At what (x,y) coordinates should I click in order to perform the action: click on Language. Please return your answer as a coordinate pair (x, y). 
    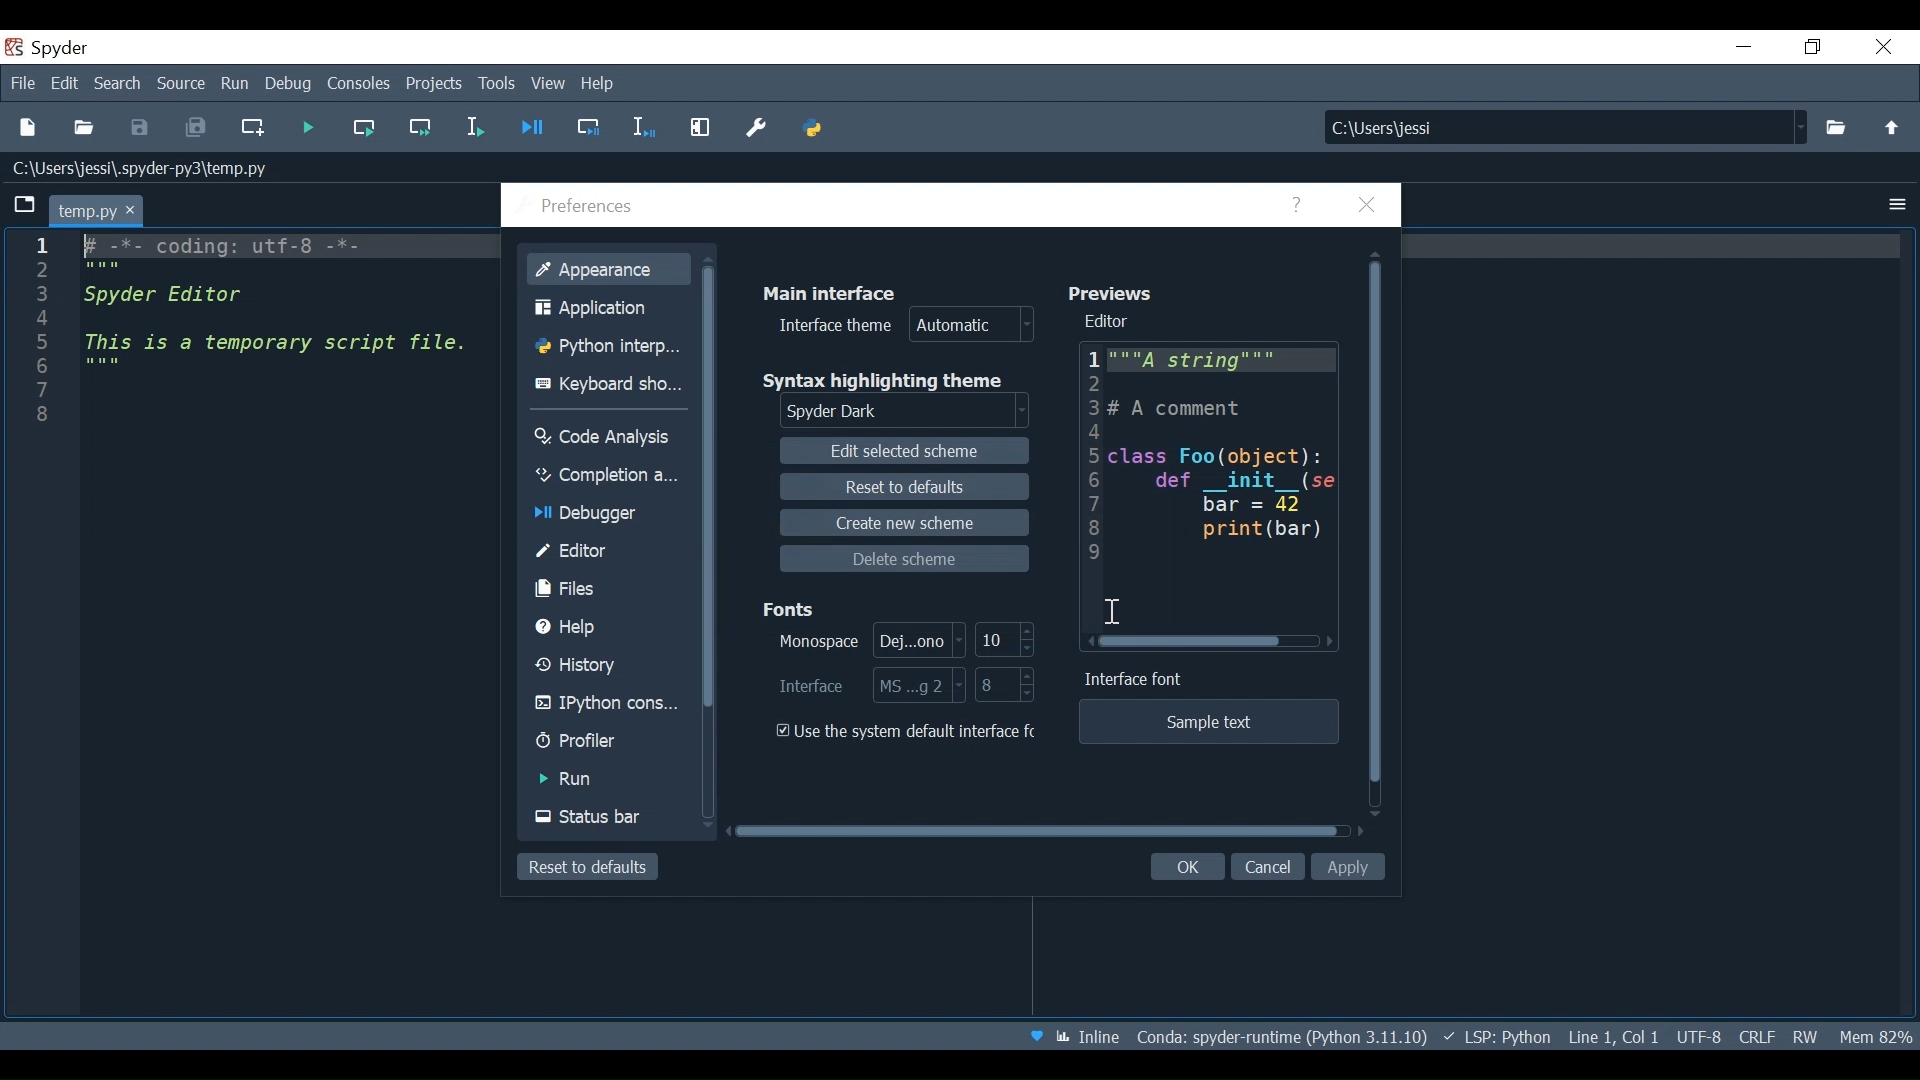
    Looking at the image, I should click on (1495, 1036).